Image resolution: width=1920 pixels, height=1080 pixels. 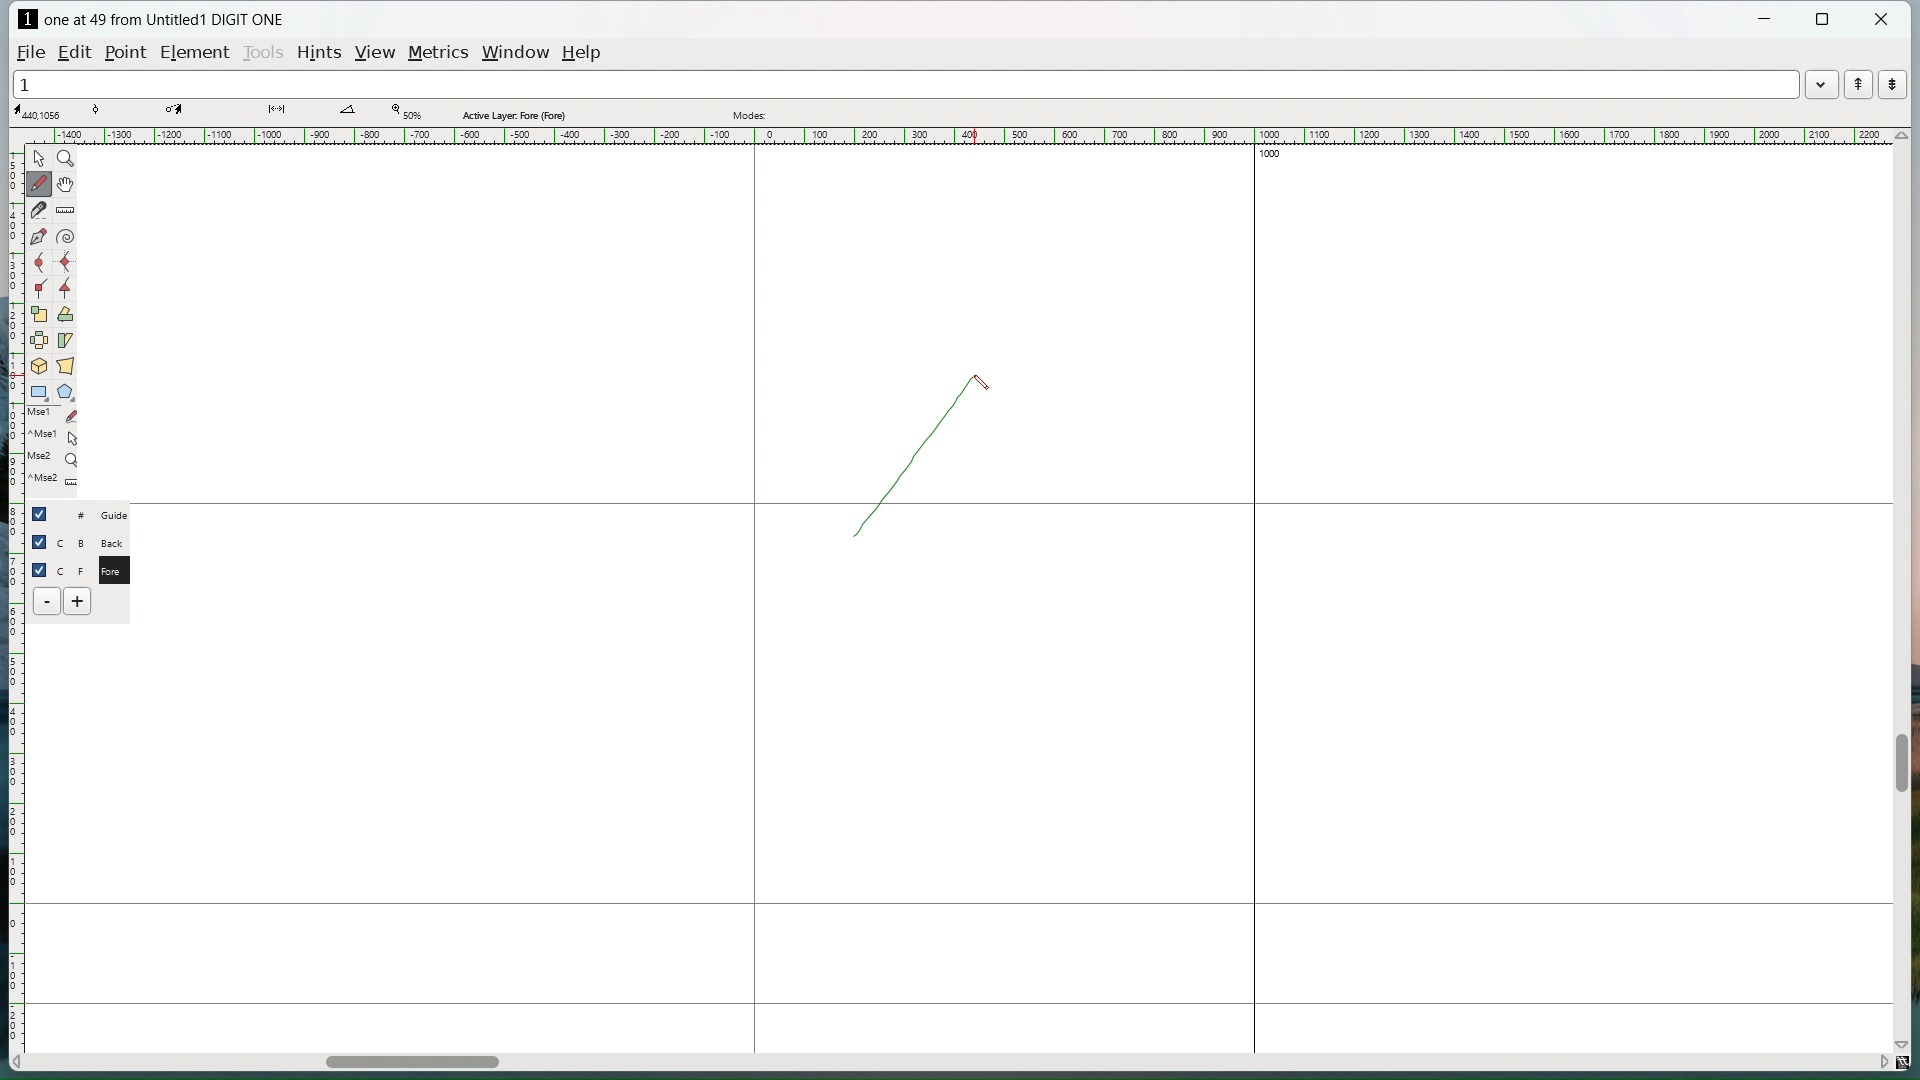 I want to click on flip the selection, so click(x=40, y=340).